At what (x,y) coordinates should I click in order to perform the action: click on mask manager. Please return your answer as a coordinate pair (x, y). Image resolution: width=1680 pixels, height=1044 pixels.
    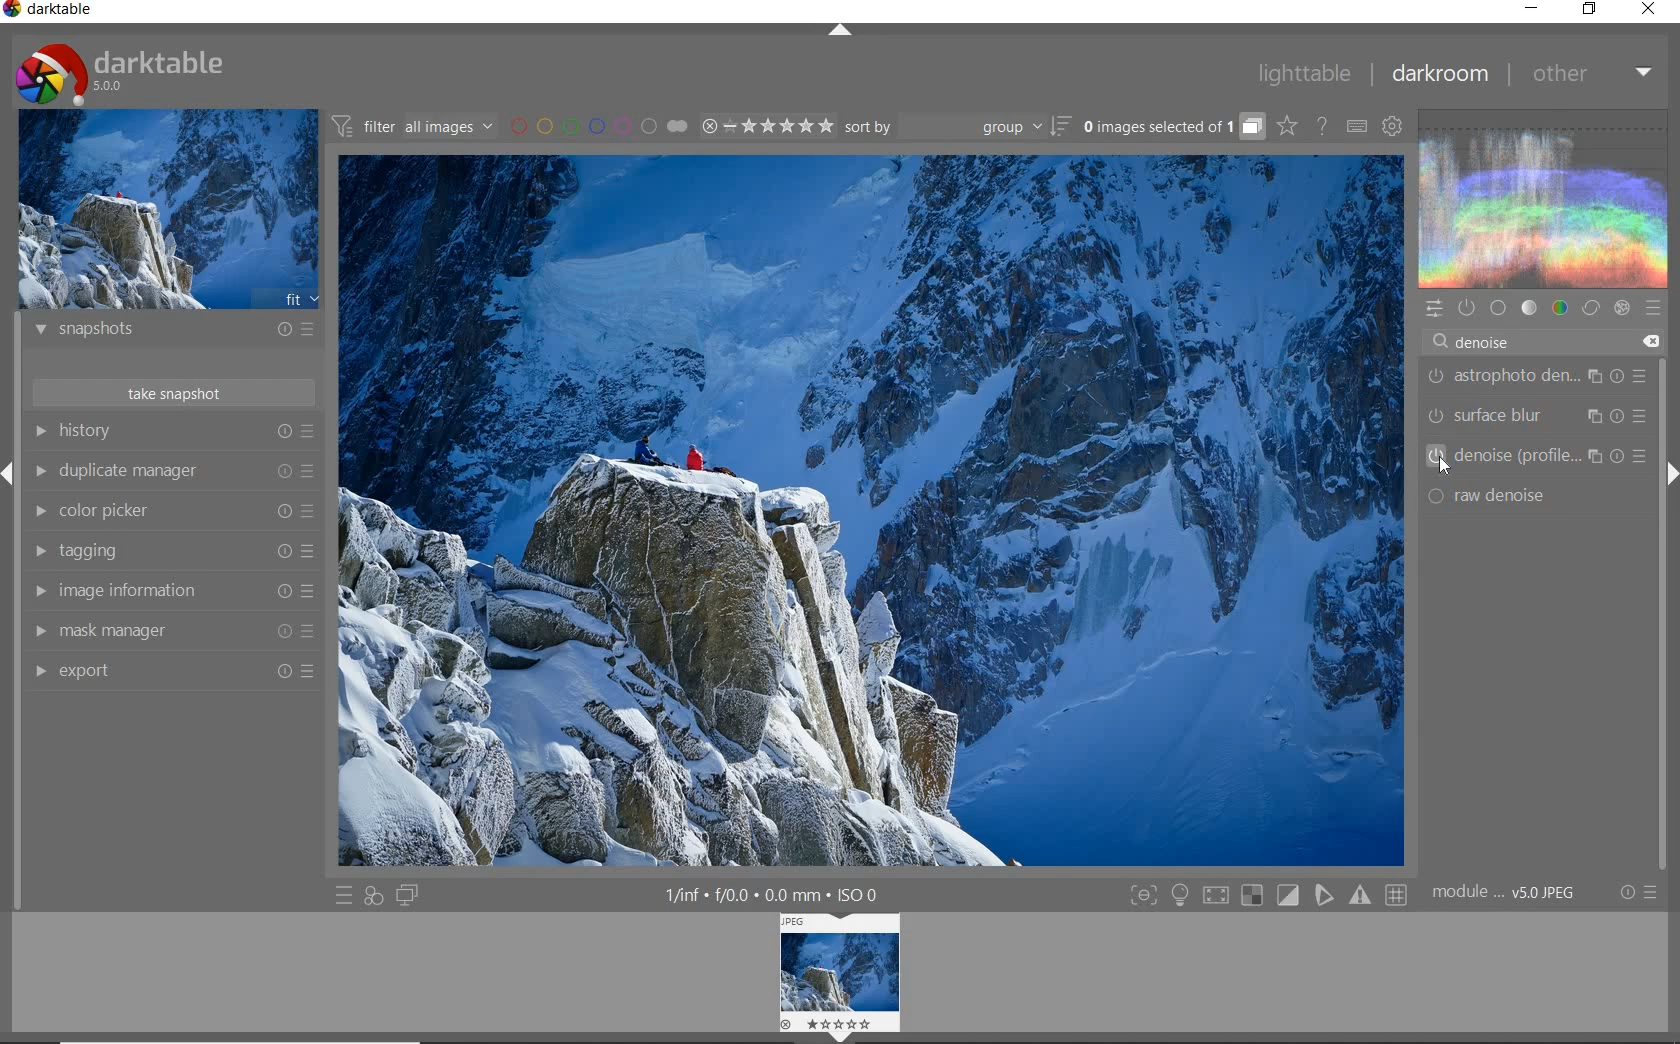
    Looking at the image, I should click on (171, 632).